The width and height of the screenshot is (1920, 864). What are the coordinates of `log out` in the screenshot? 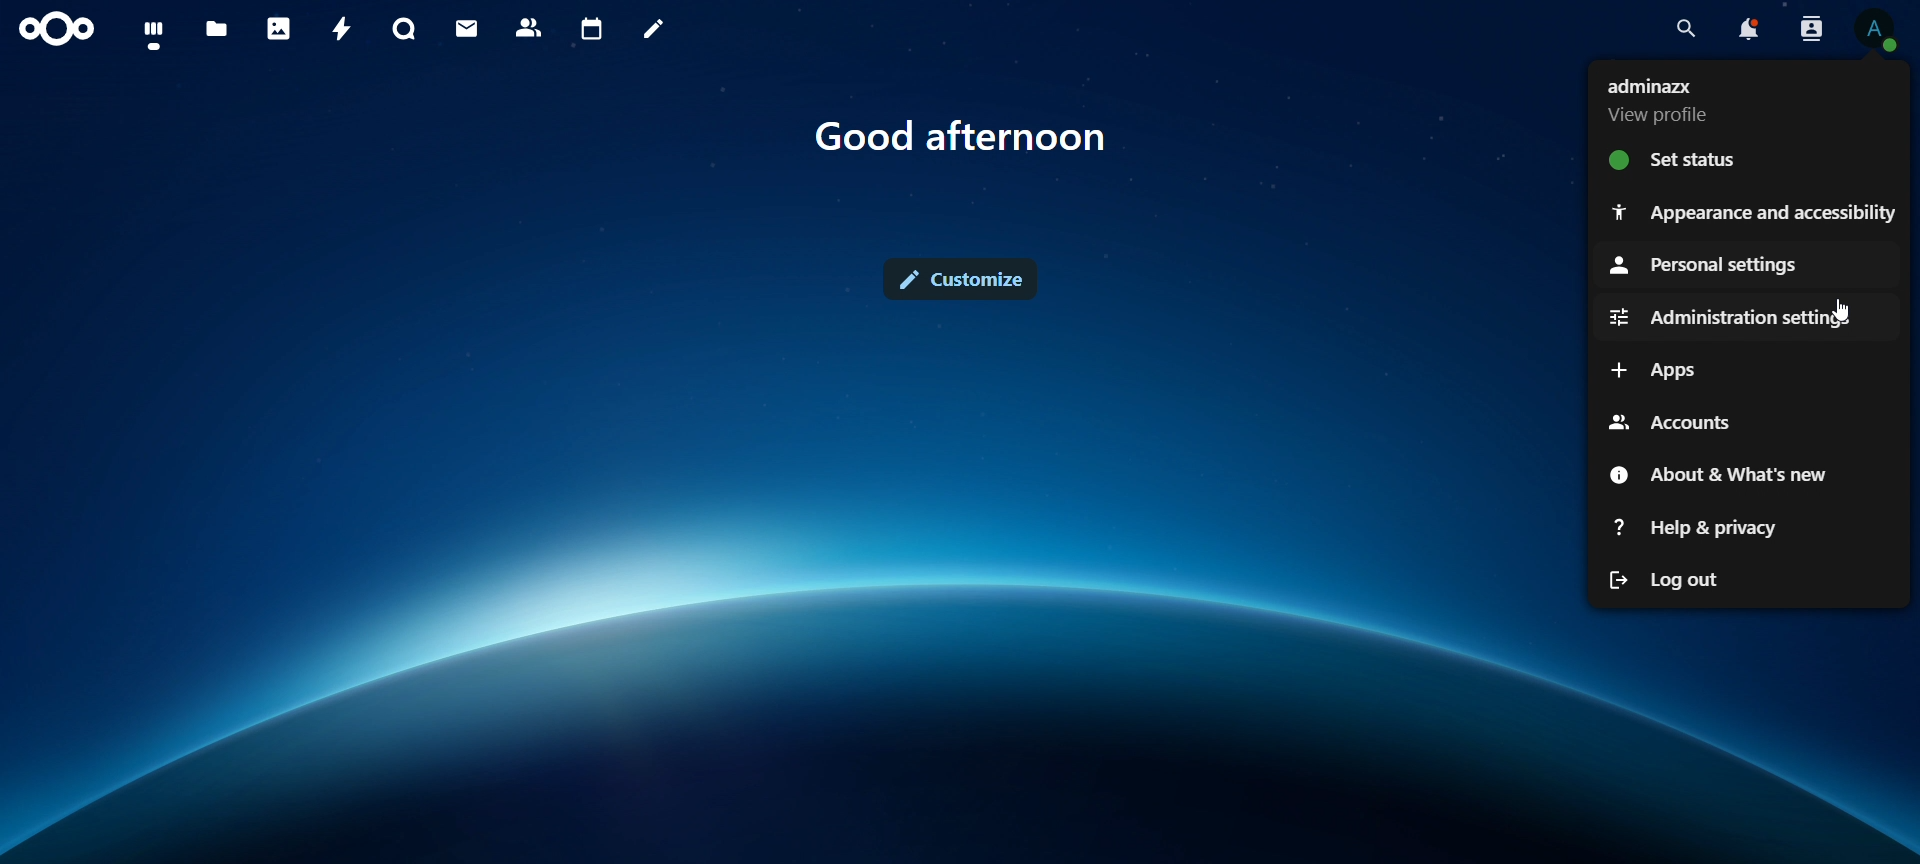 It's located at (1668, 576).